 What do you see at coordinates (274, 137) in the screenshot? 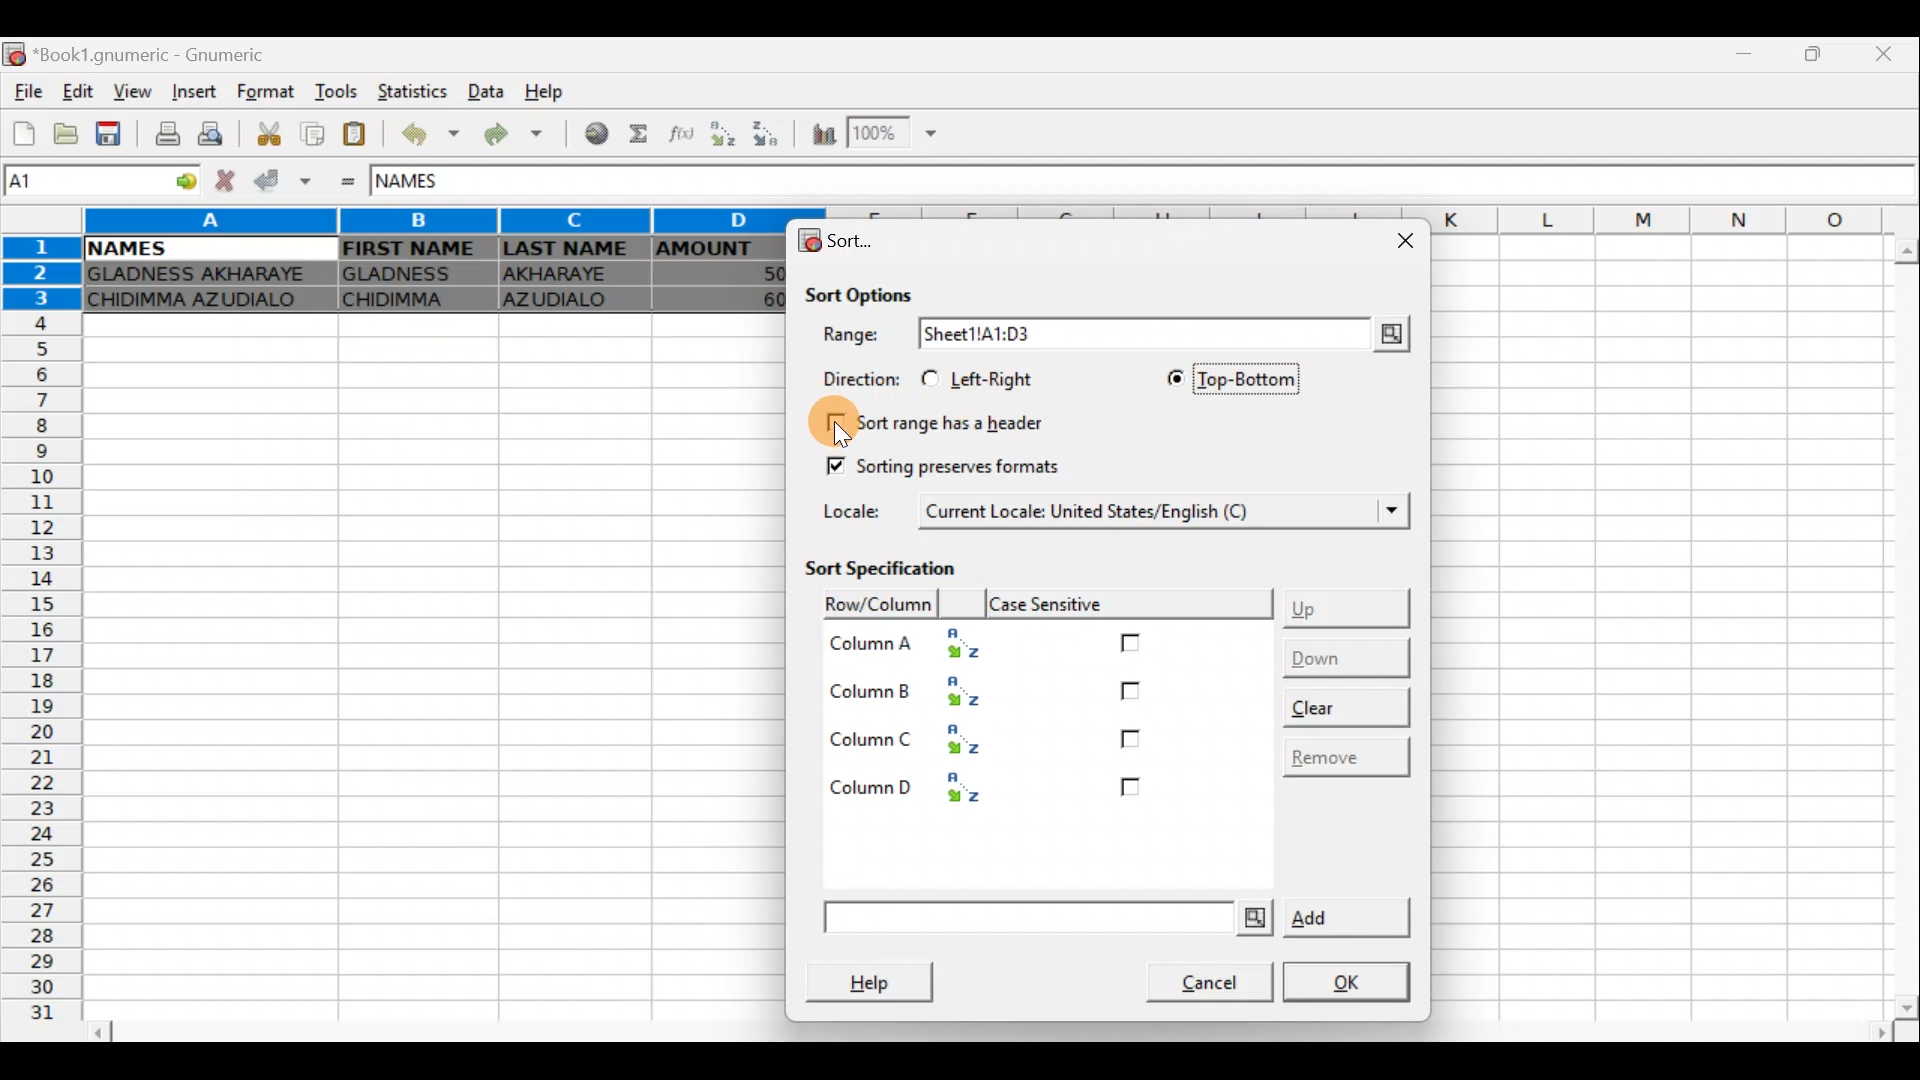
I see `Cut selection` at bounding box center [274, 137].